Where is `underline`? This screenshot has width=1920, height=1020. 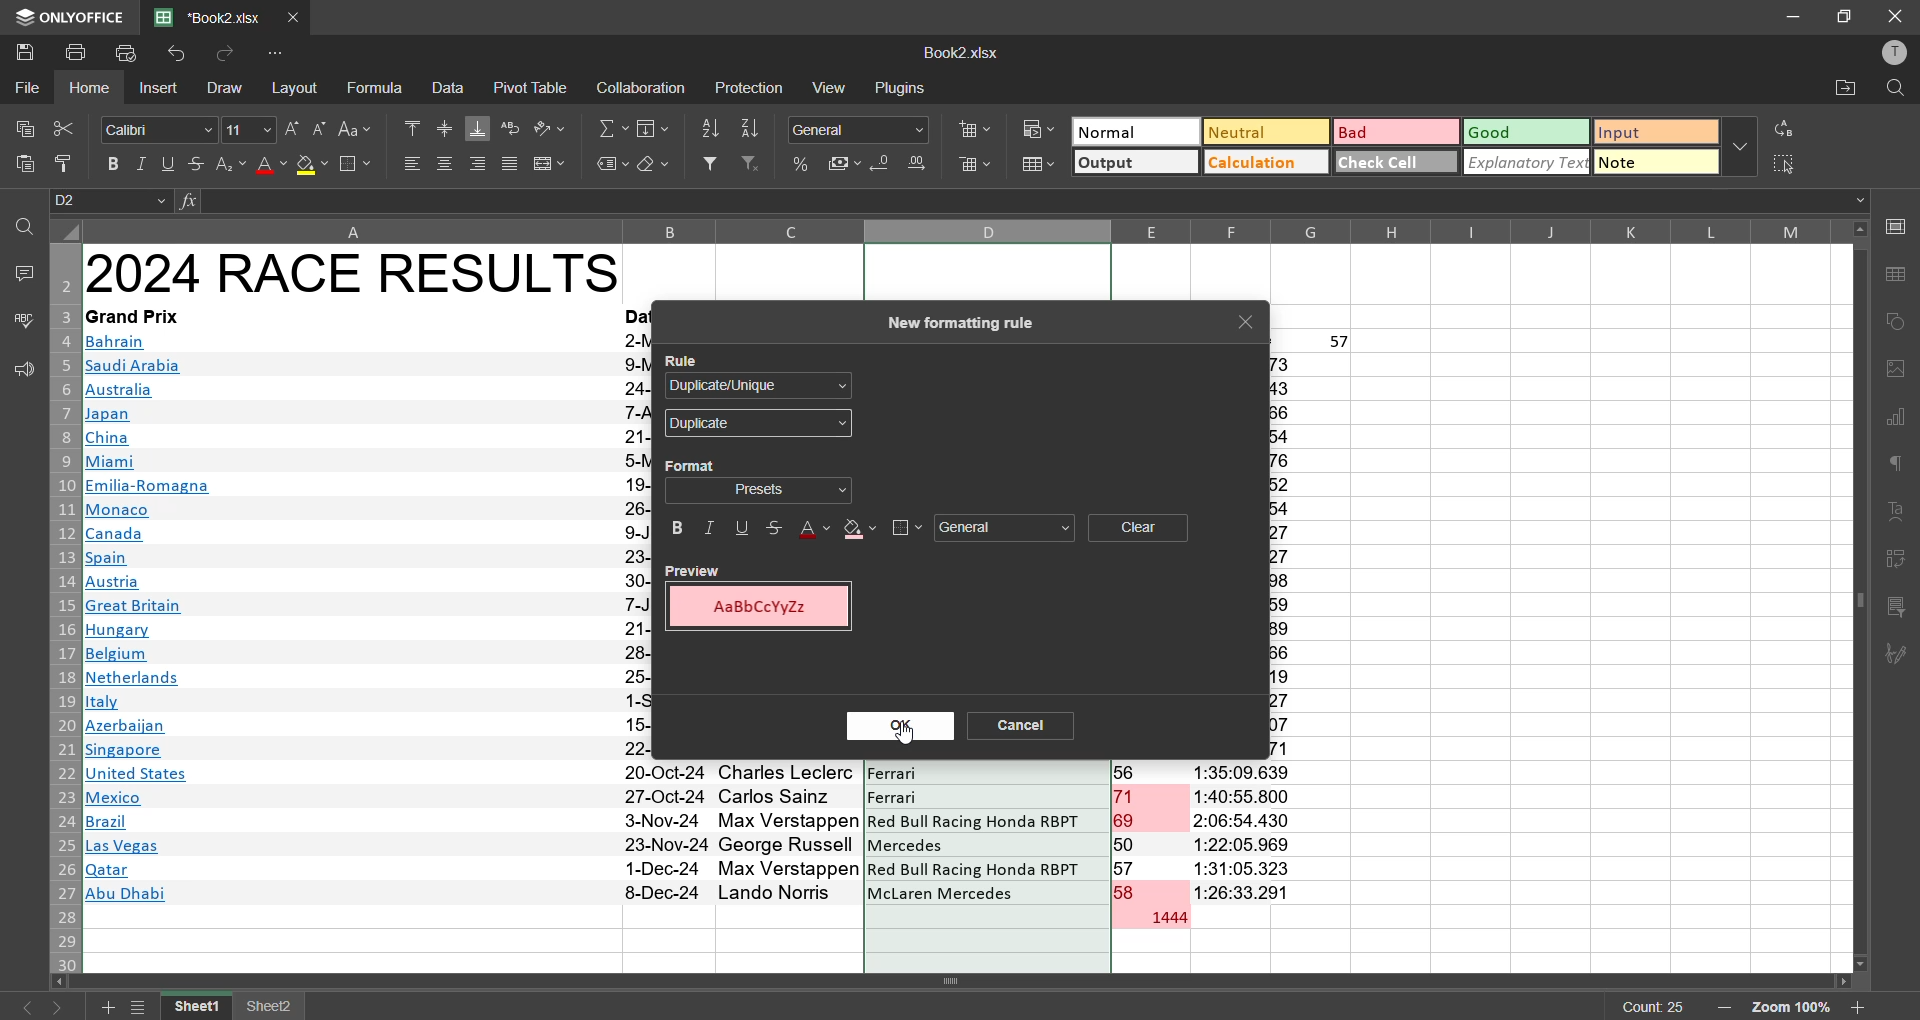
underline is located at coordinates (739, 531).